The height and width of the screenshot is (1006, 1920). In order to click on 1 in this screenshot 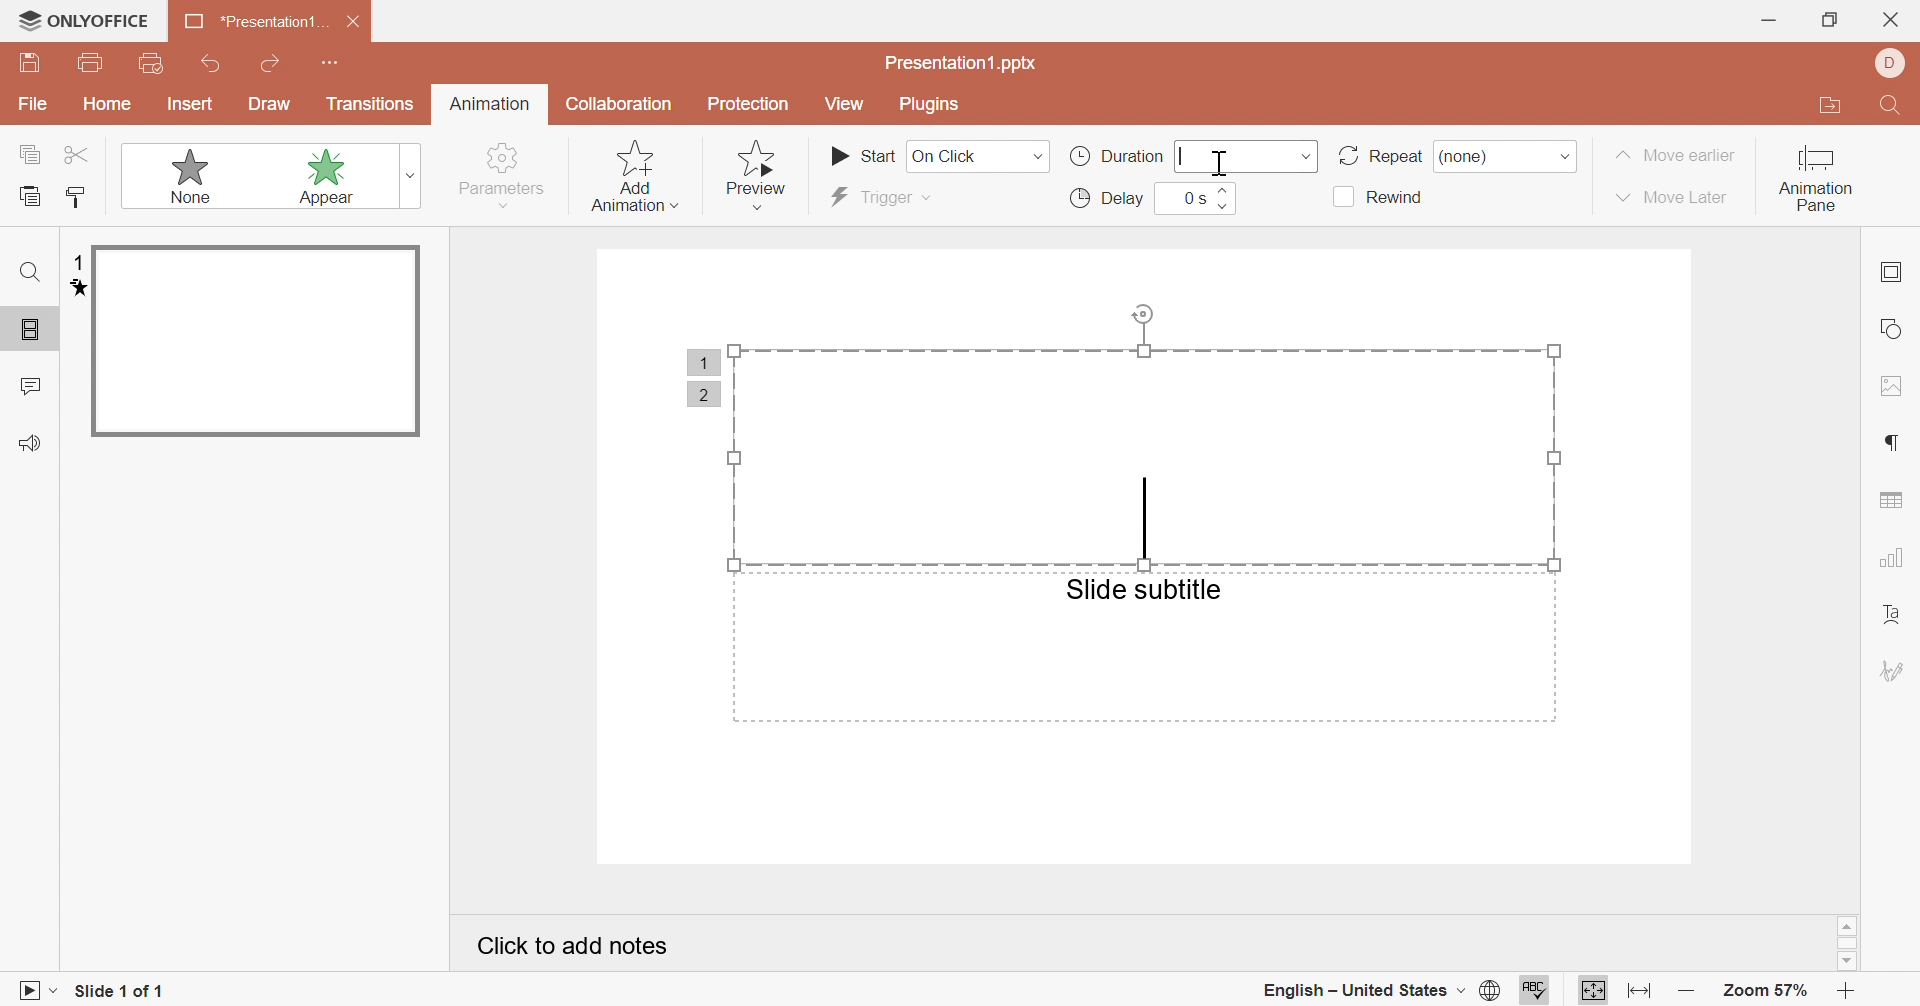, I will do `click(702, 362)`.